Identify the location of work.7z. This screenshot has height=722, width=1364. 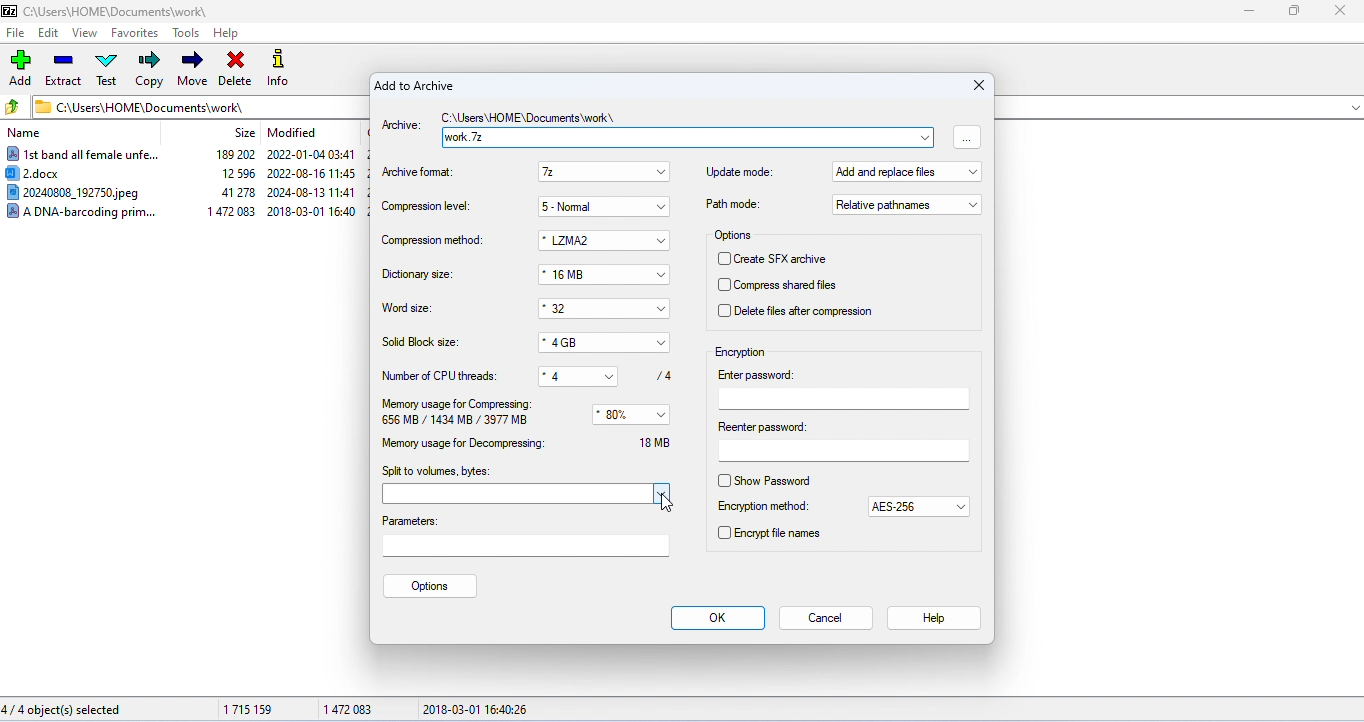
(673, 138).